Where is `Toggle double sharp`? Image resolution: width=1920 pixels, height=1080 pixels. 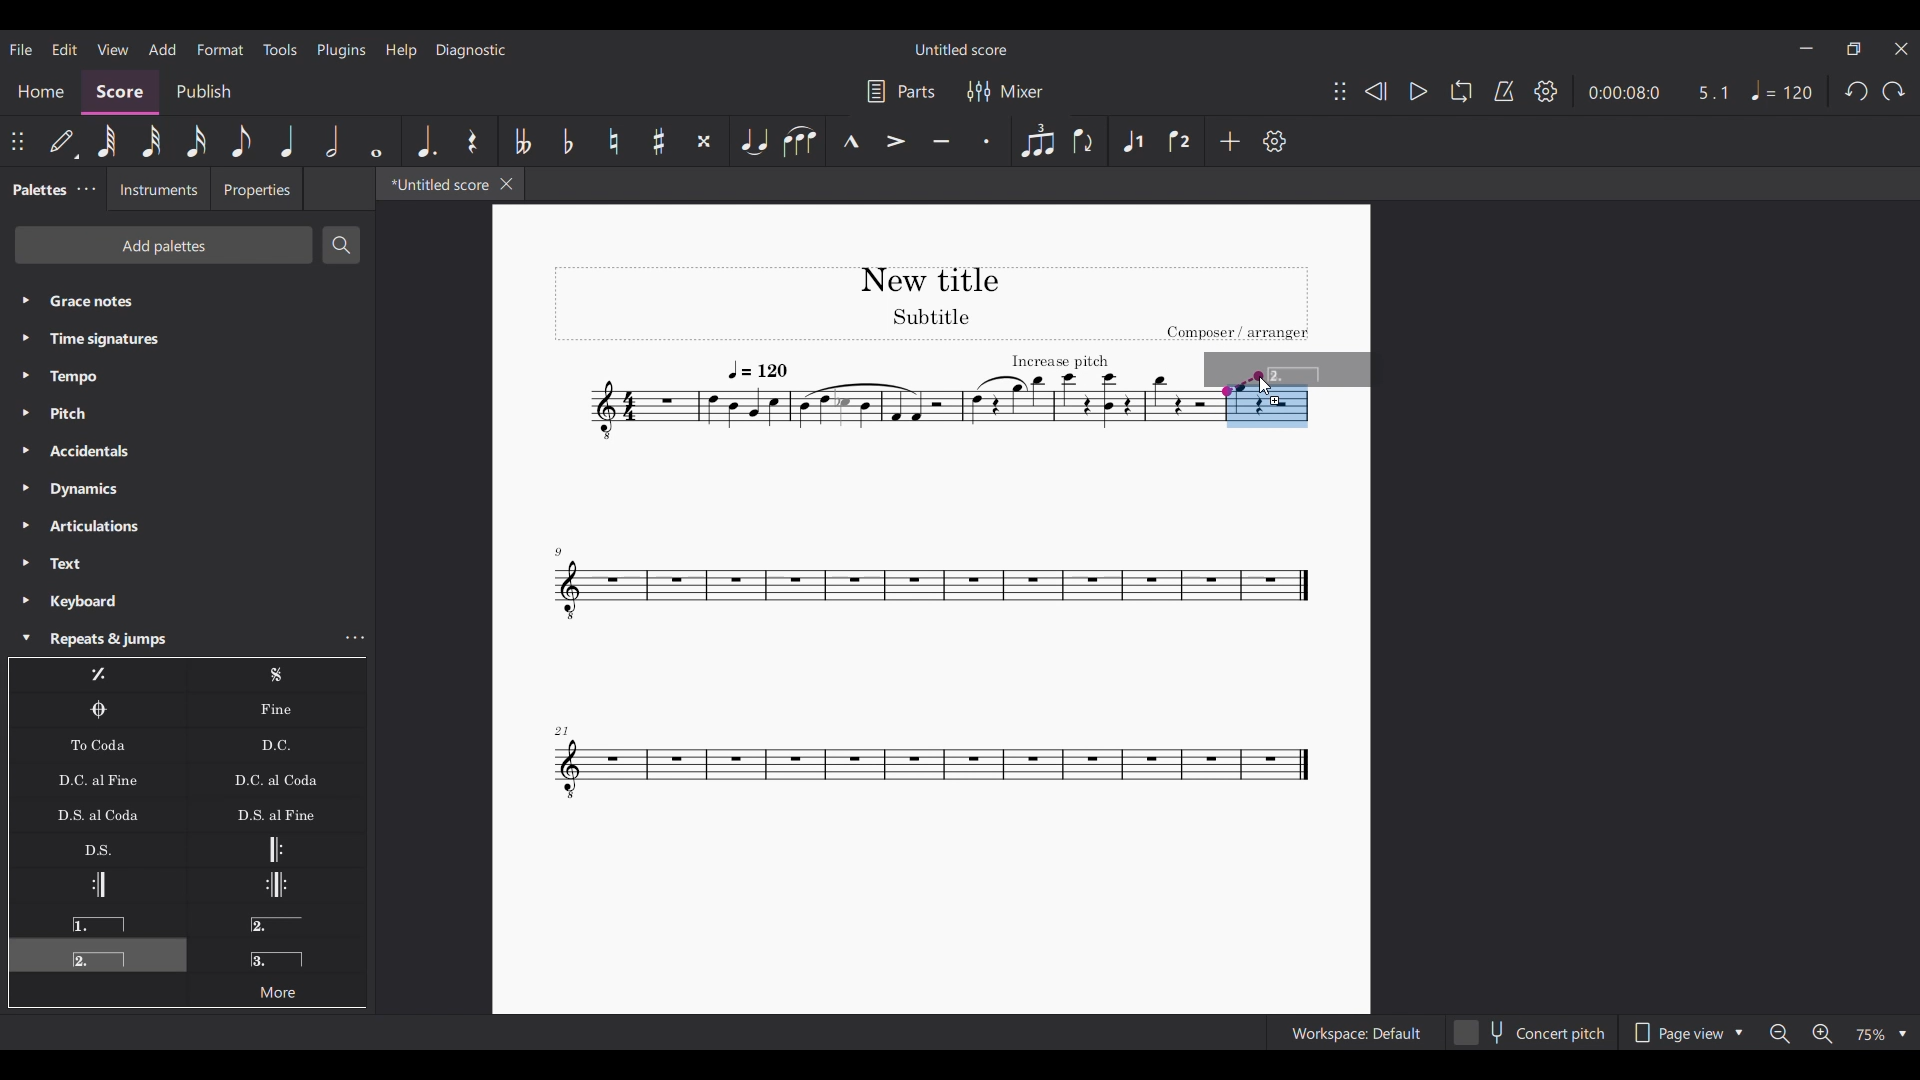
Toggle double sharp is located at coordinates (706, 141).